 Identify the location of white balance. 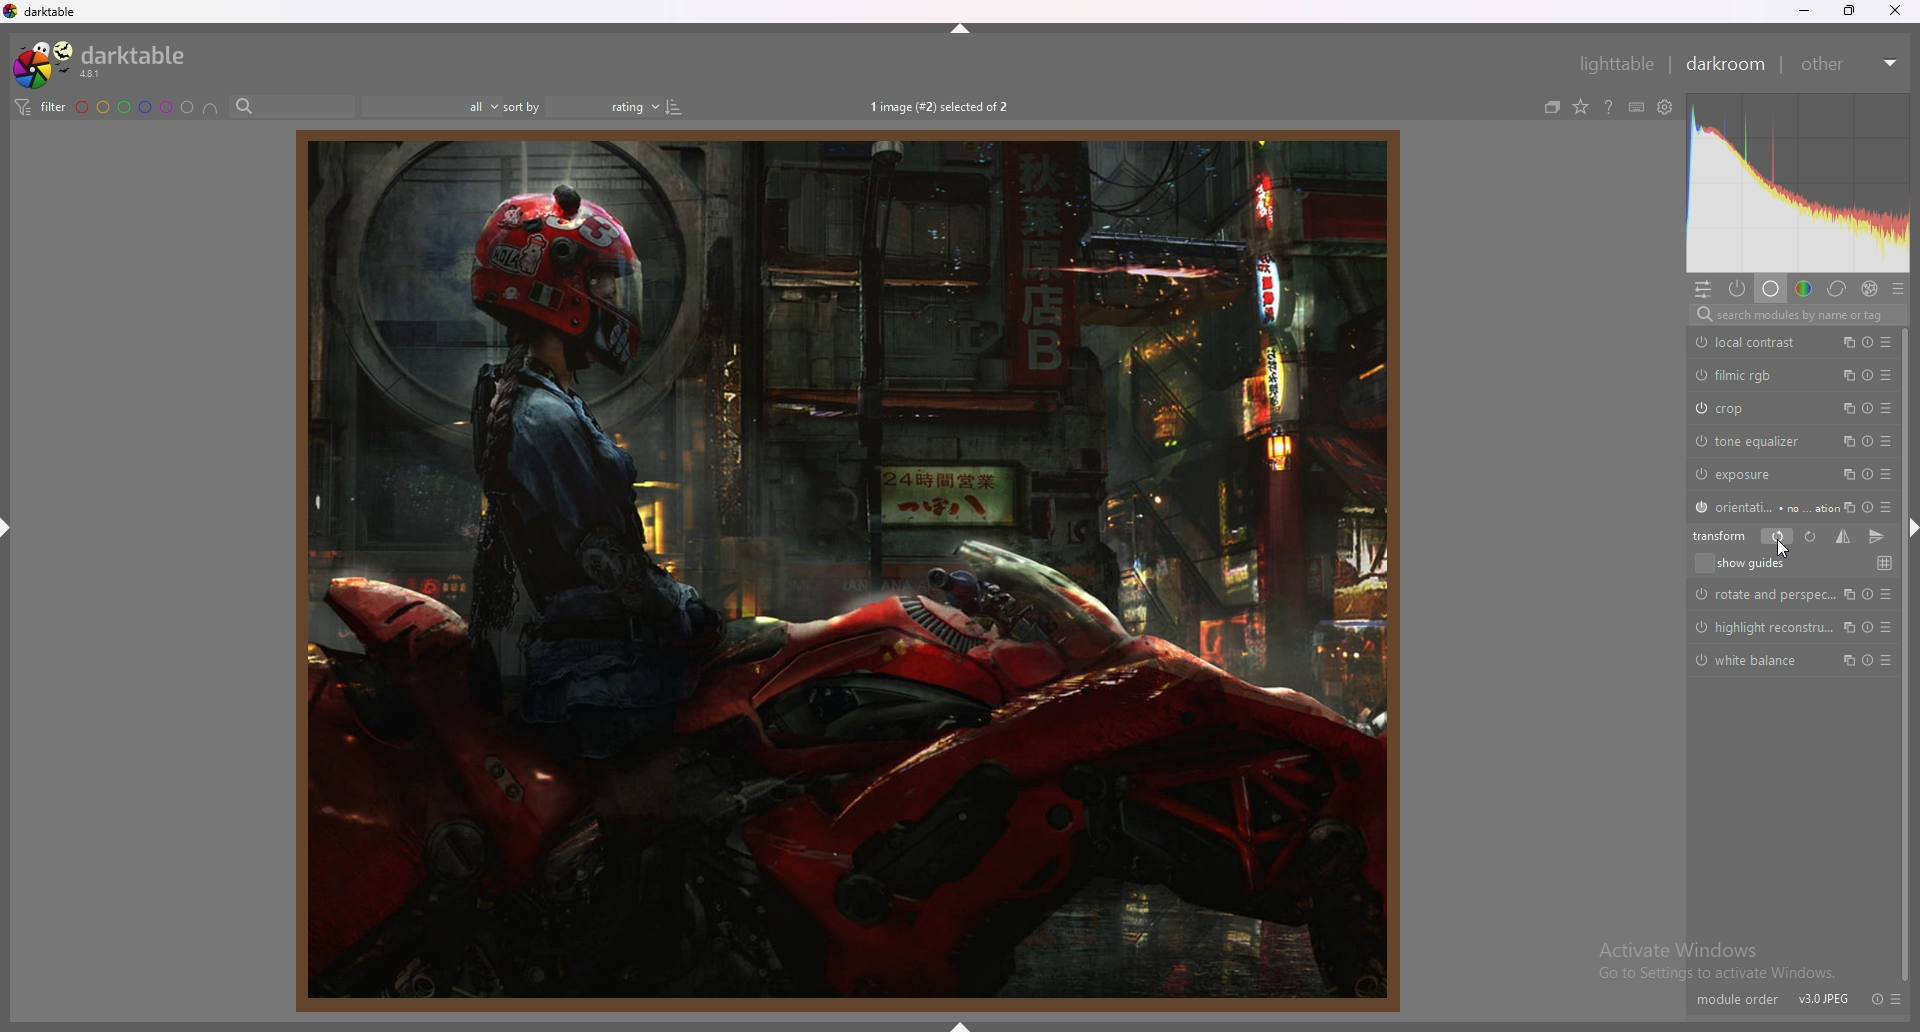
(1753, 662).